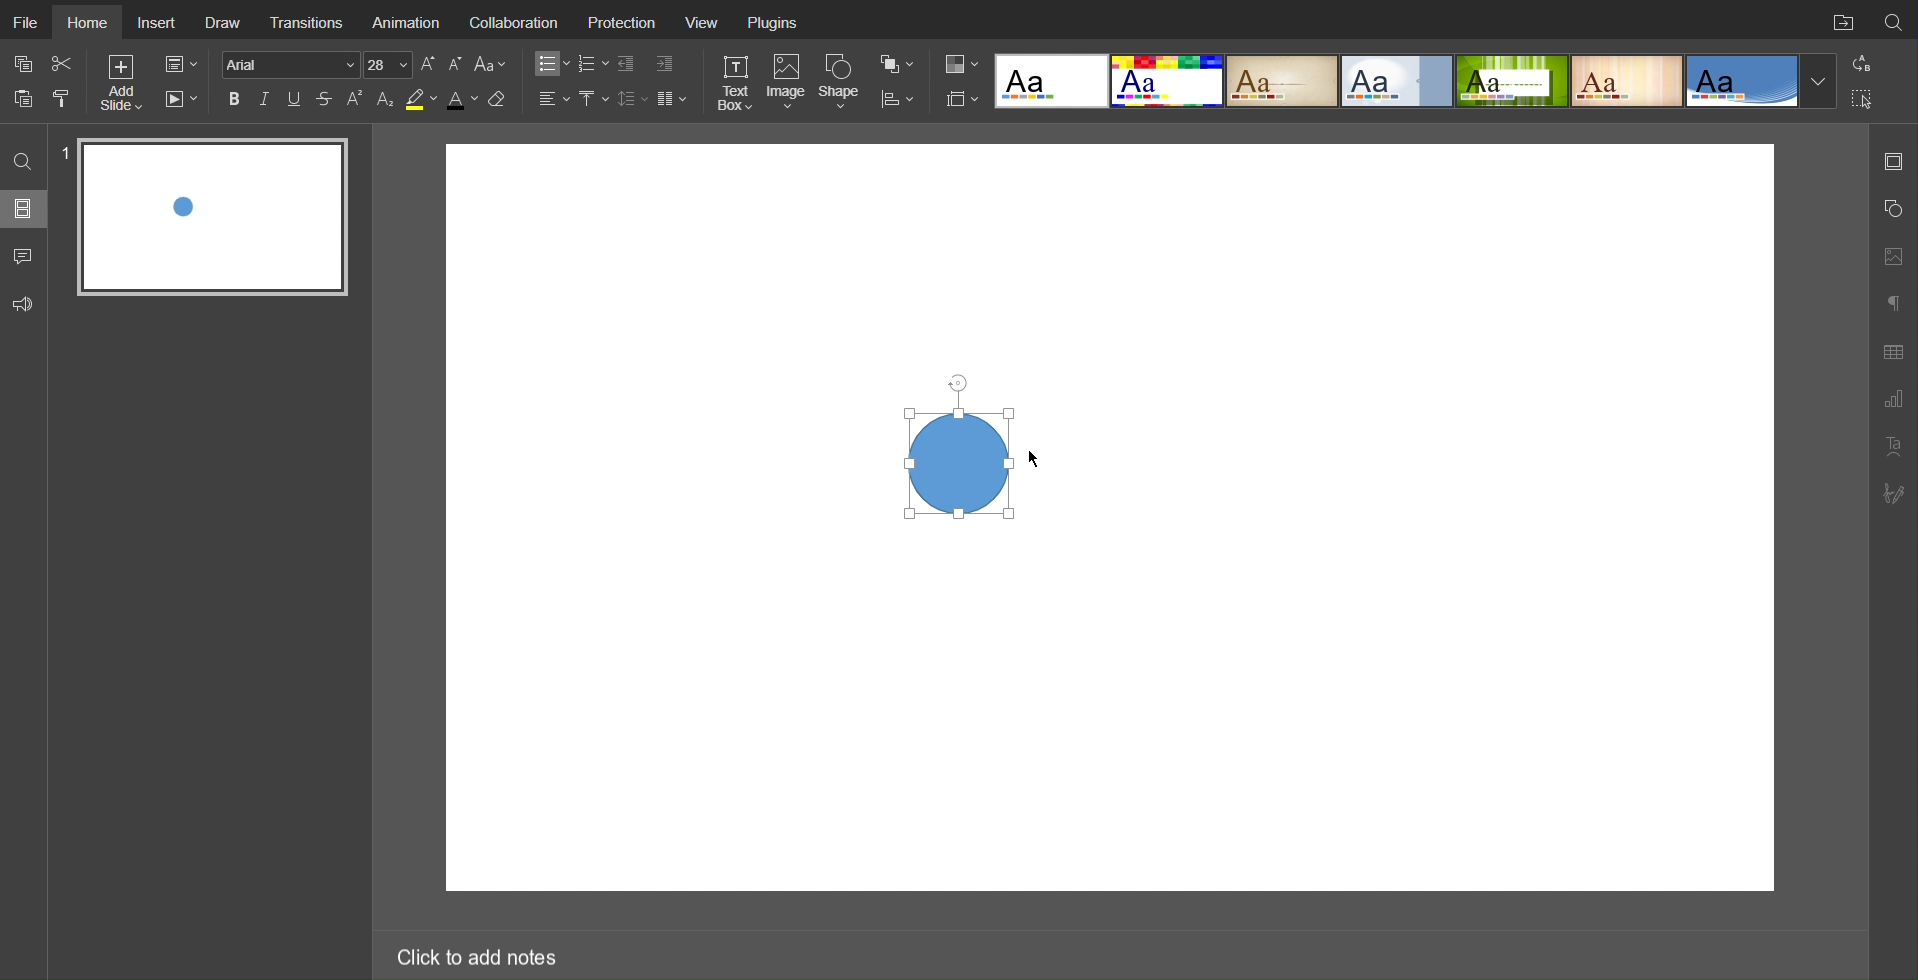  Describe the element at coordinates (1892, 300) in the screenshot. I see `Paragraph Settings` at that location.